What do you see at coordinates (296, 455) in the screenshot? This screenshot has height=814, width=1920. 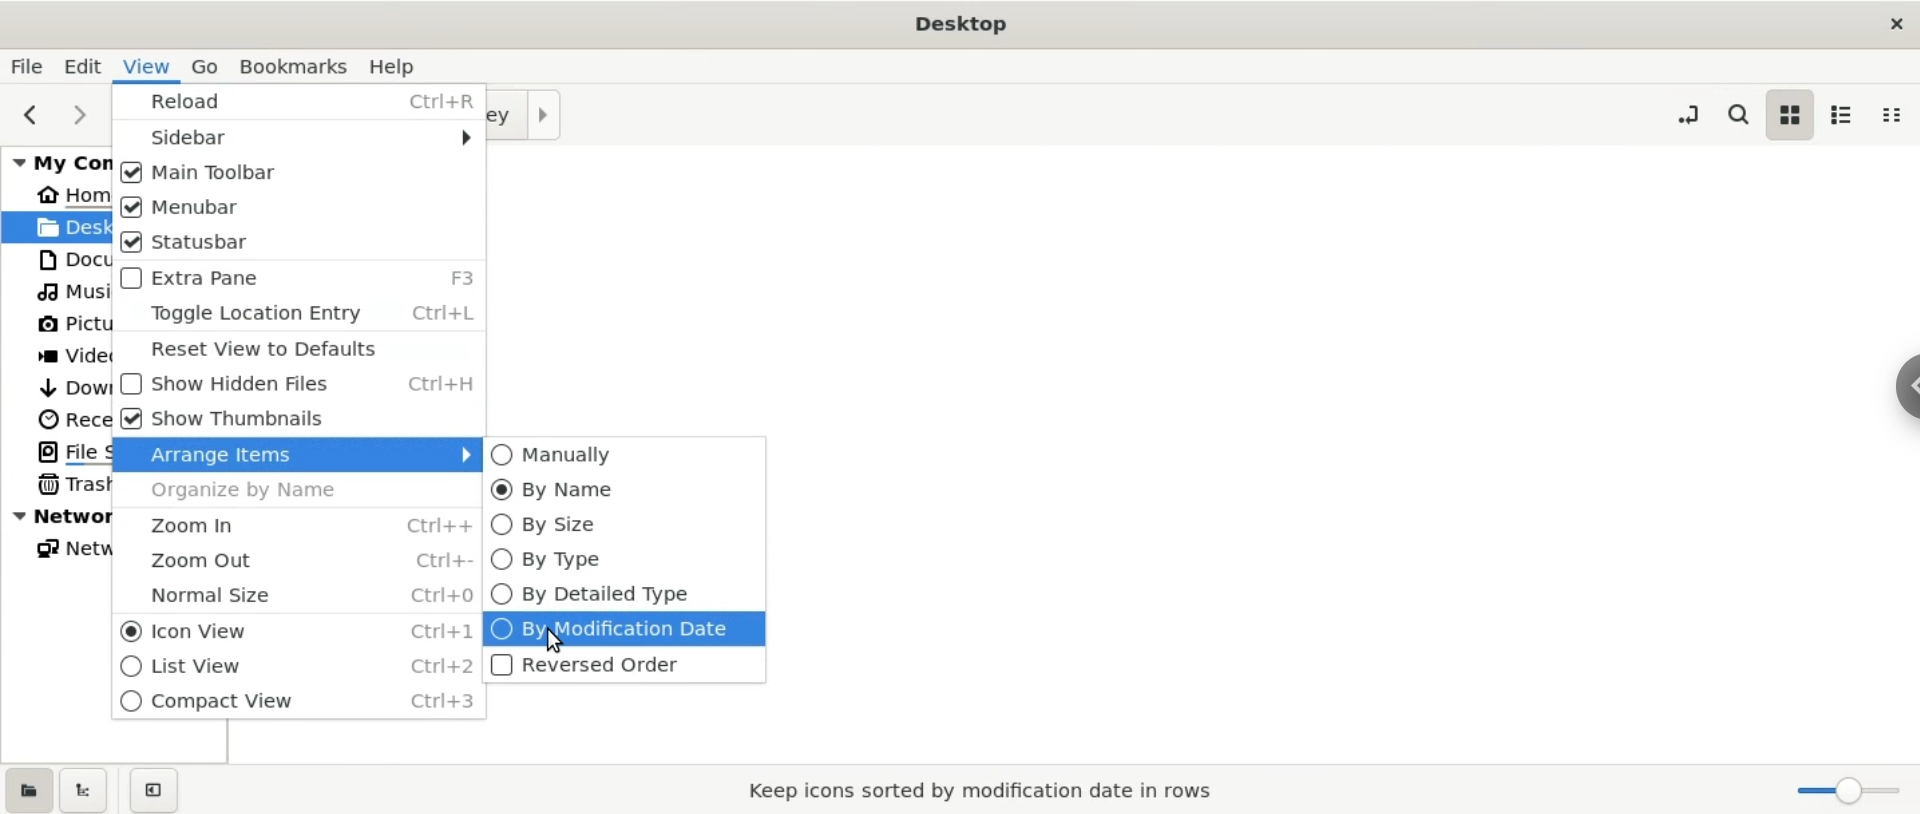 I see `arrage items` at bounding box center [296, 455].